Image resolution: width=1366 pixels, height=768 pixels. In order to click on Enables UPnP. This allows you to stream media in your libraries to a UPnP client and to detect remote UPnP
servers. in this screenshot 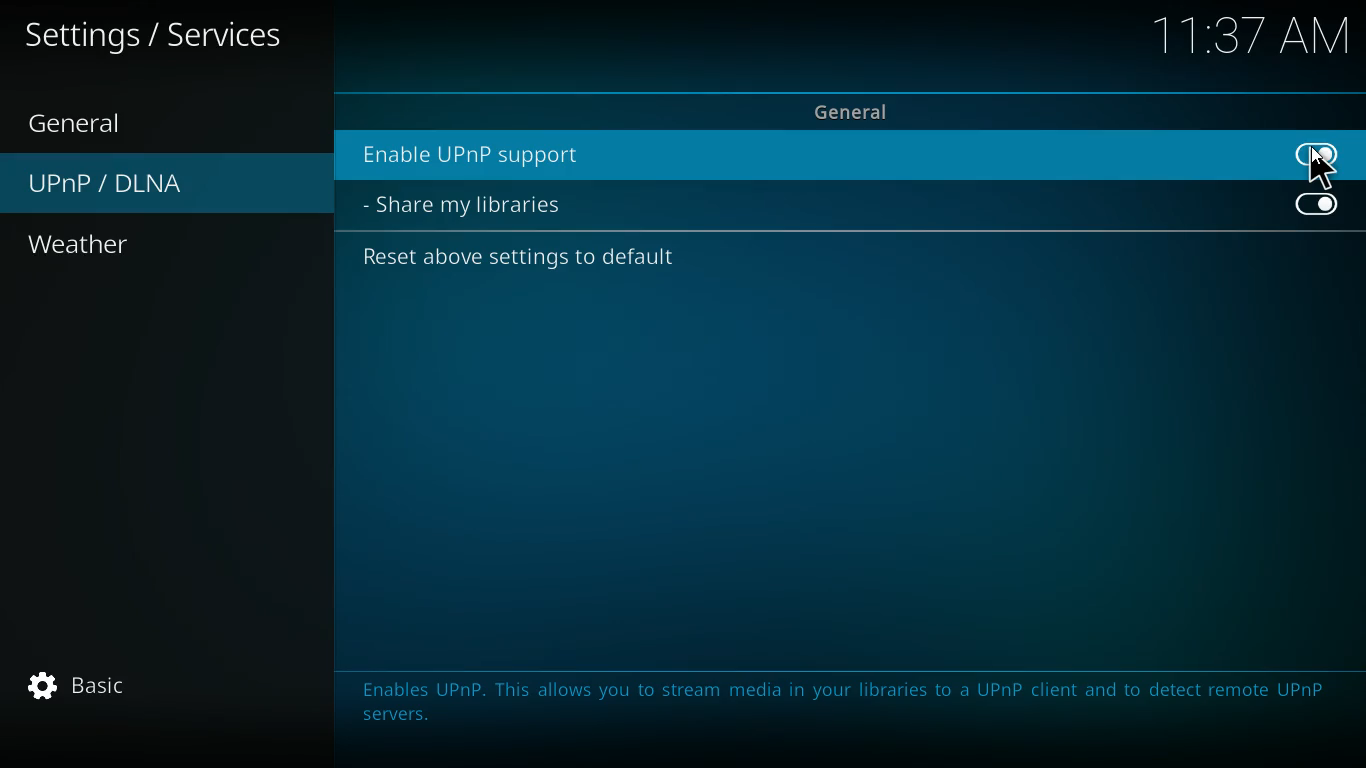, I will do `click(836, 708)`.